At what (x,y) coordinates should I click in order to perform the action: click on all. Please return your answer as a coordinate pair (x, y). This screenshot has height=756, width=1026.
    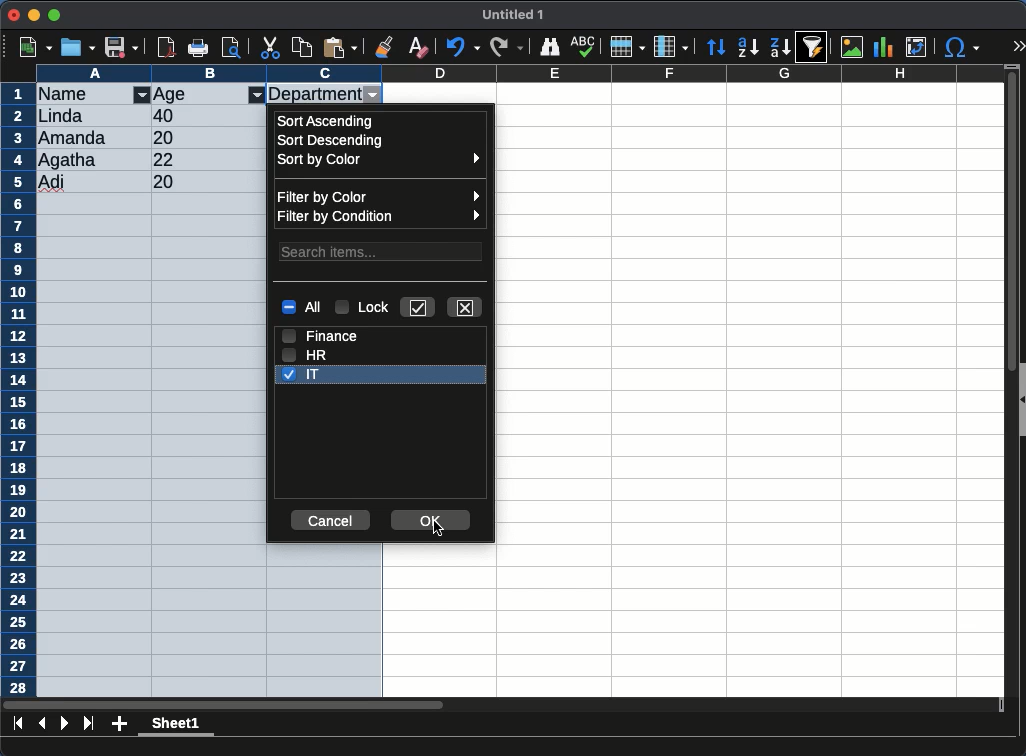
    Looking at the image, I should click on (301, 308).